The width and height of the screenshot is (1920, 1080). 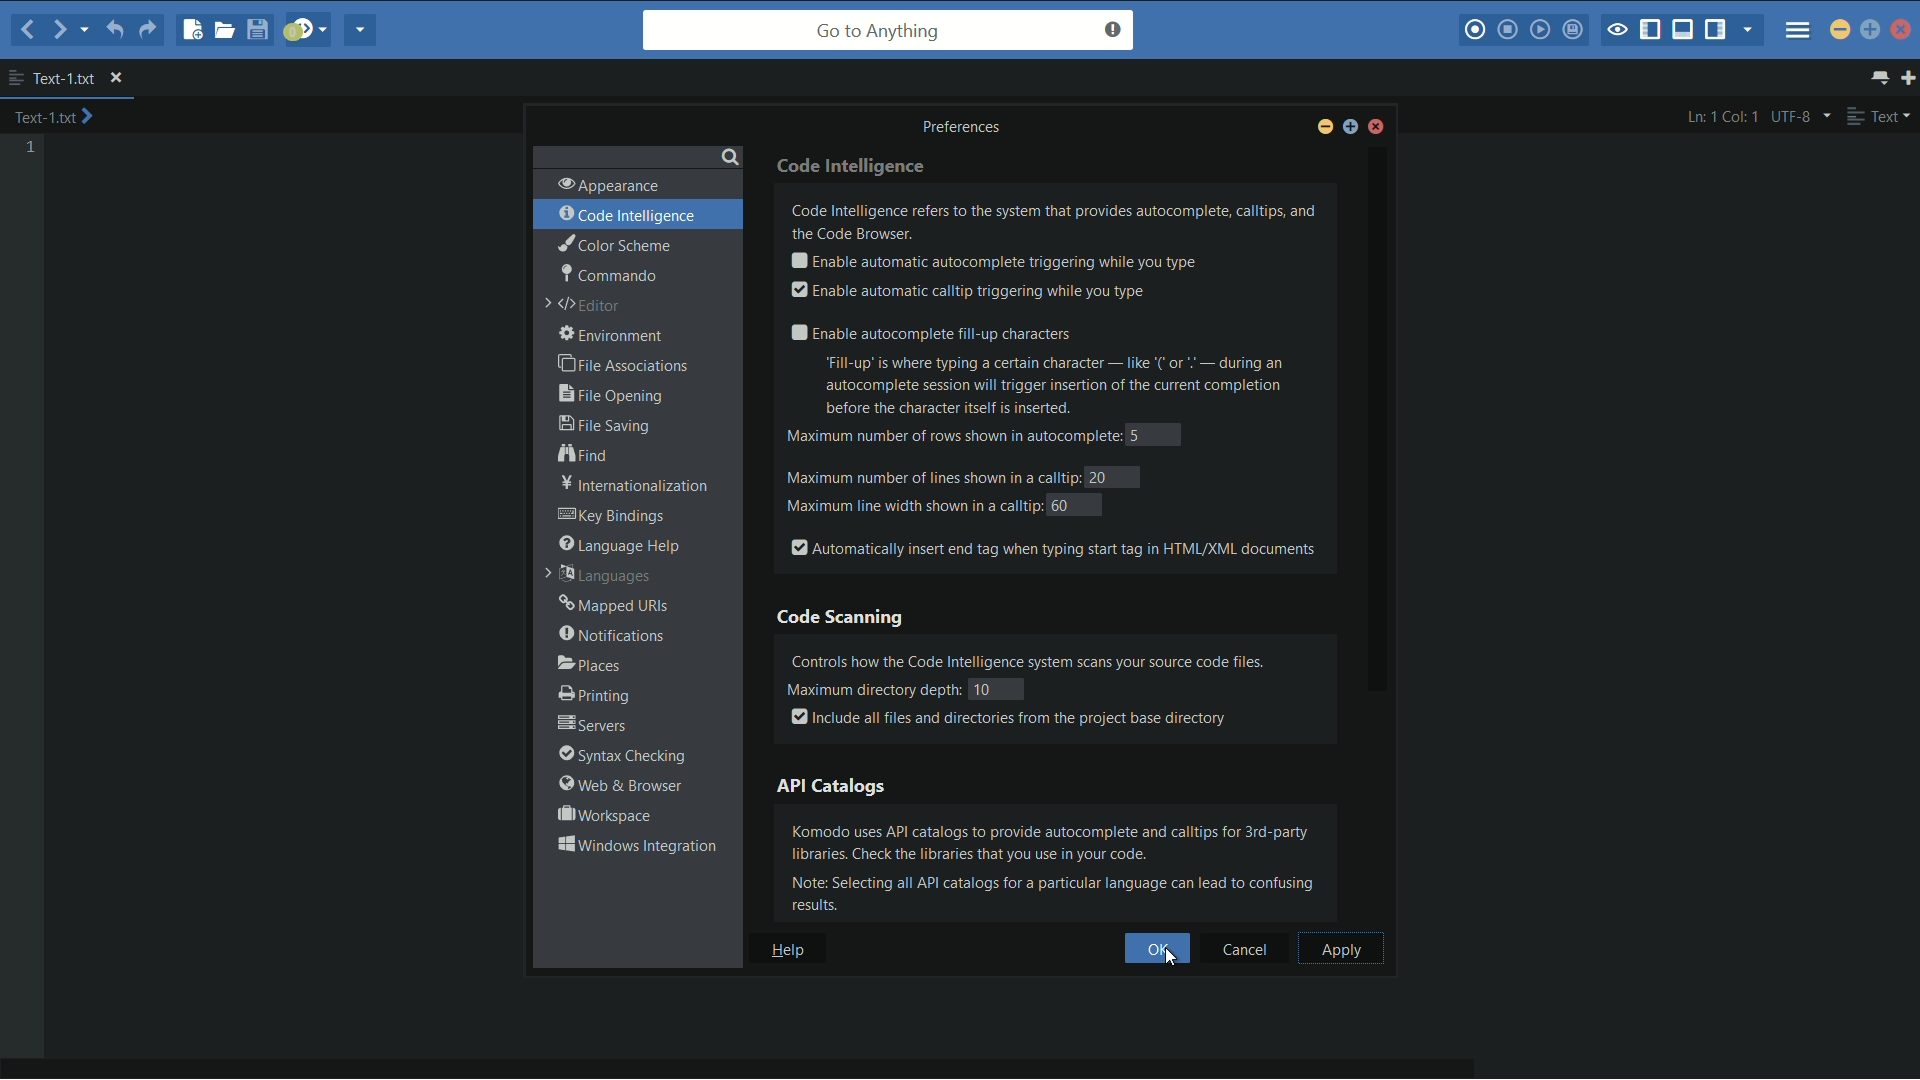 What do you see at coordinates (52, 78) in the screenshot?
I see `text-1.txt` at bounding box center [52, 78].